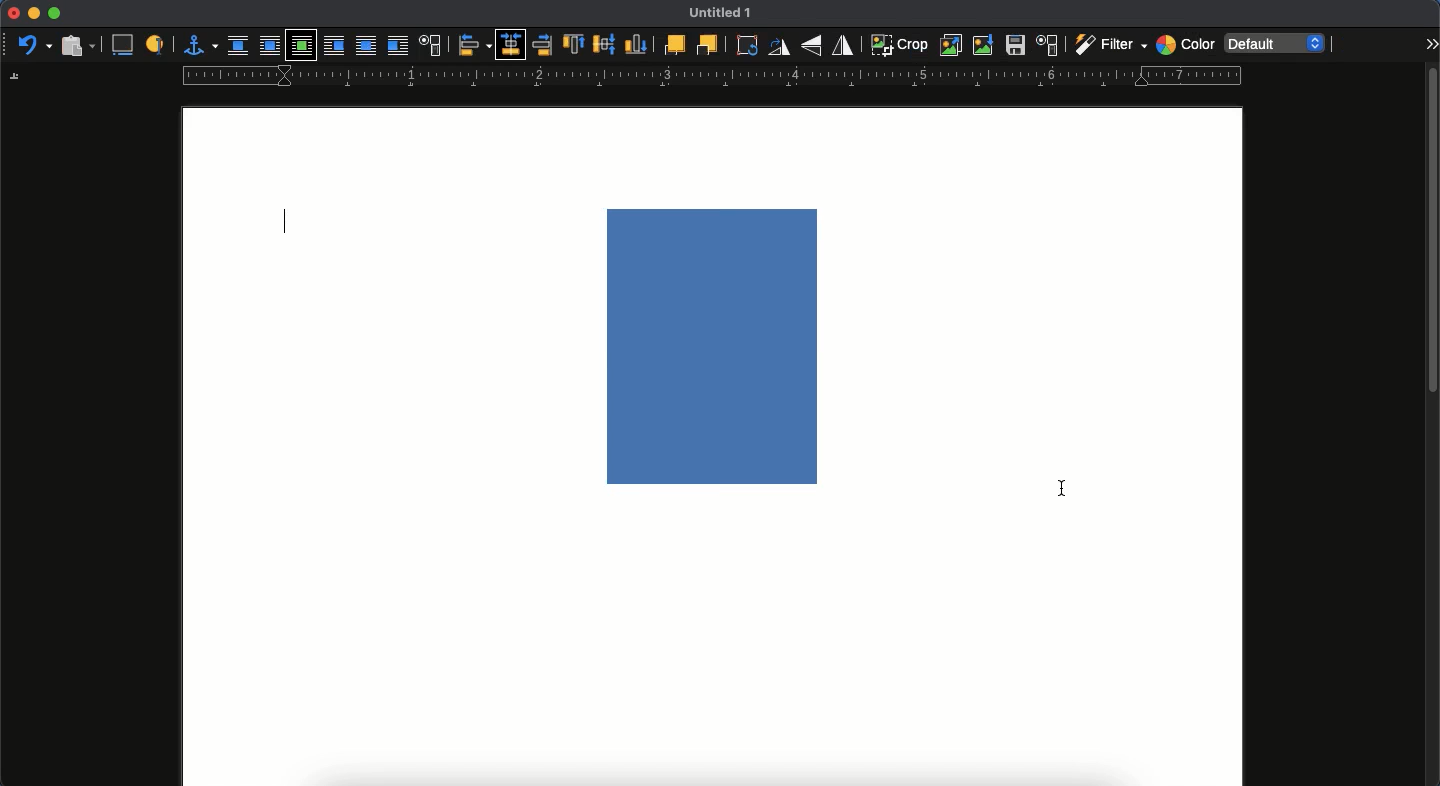  What do you see at coordinates (198, 47) in the screenshot?
I see `anchor for object` at bounding box center [198, 47].